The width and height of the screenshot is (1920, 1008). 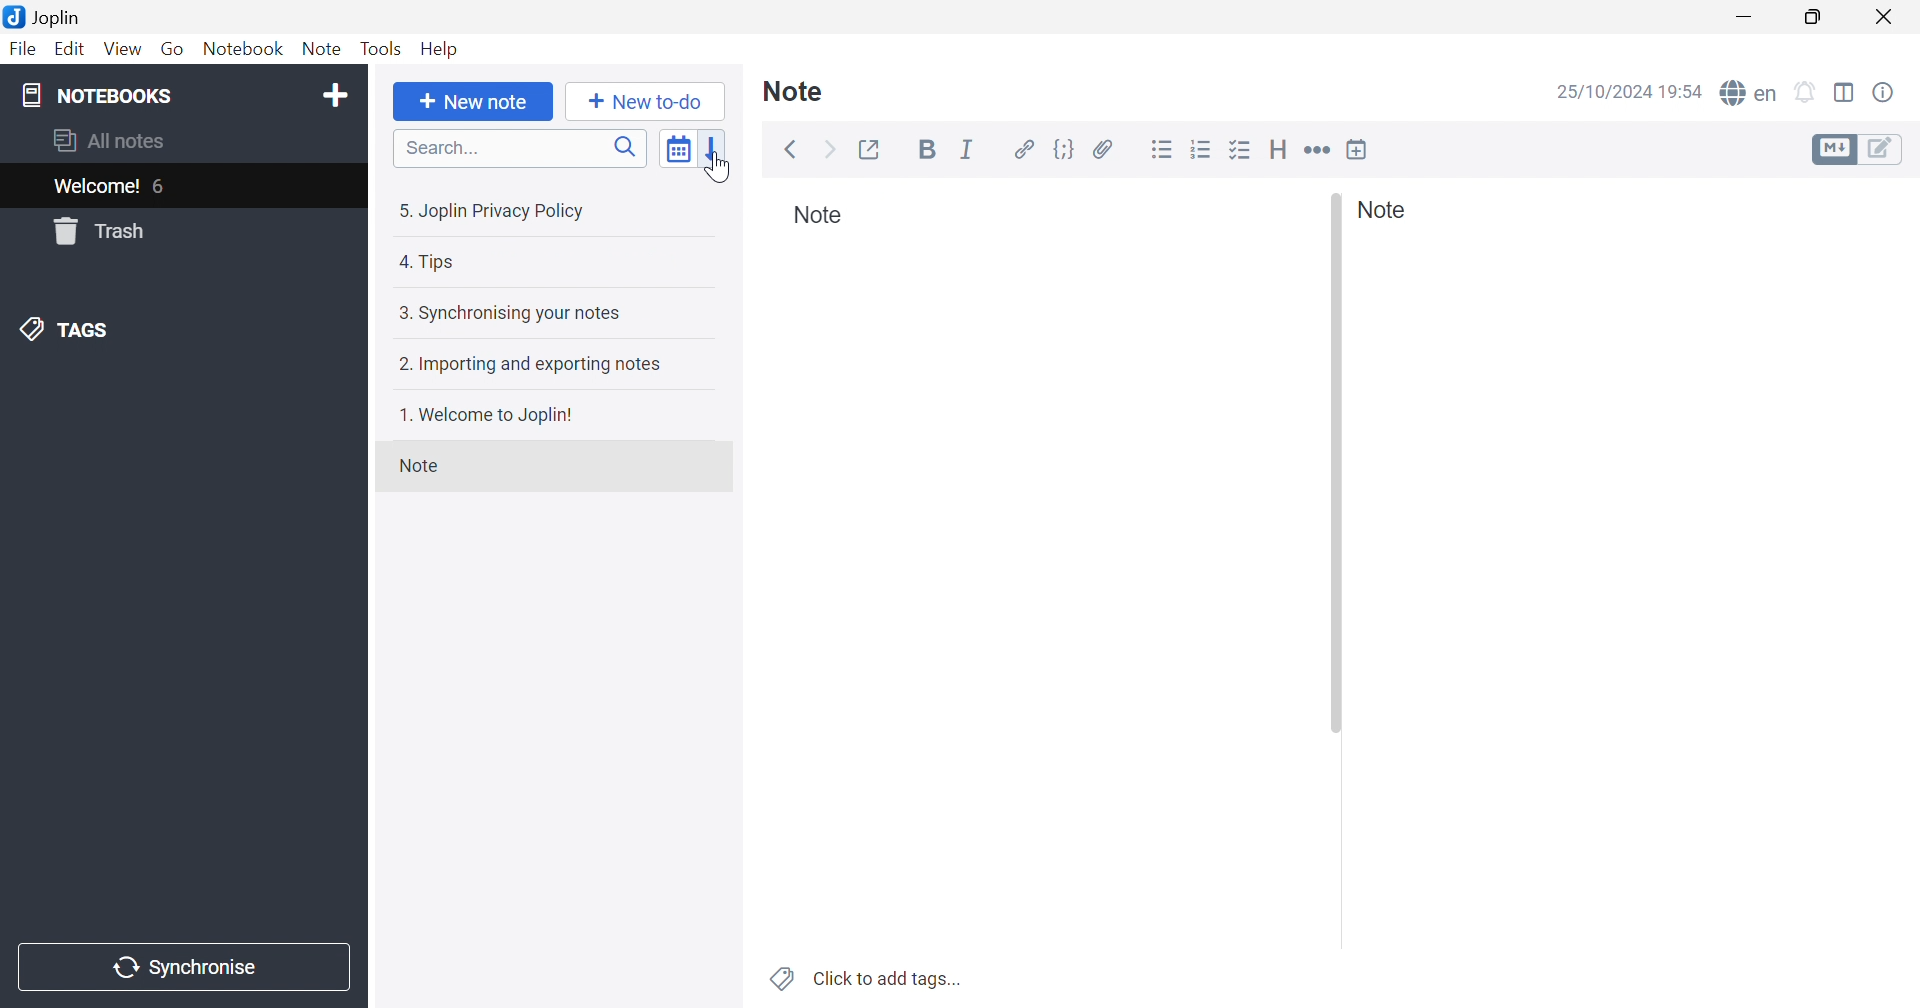 What do you see at coordinates (794, 89) in the screenshot?
I see `Note` at bounding box center [794, 89].